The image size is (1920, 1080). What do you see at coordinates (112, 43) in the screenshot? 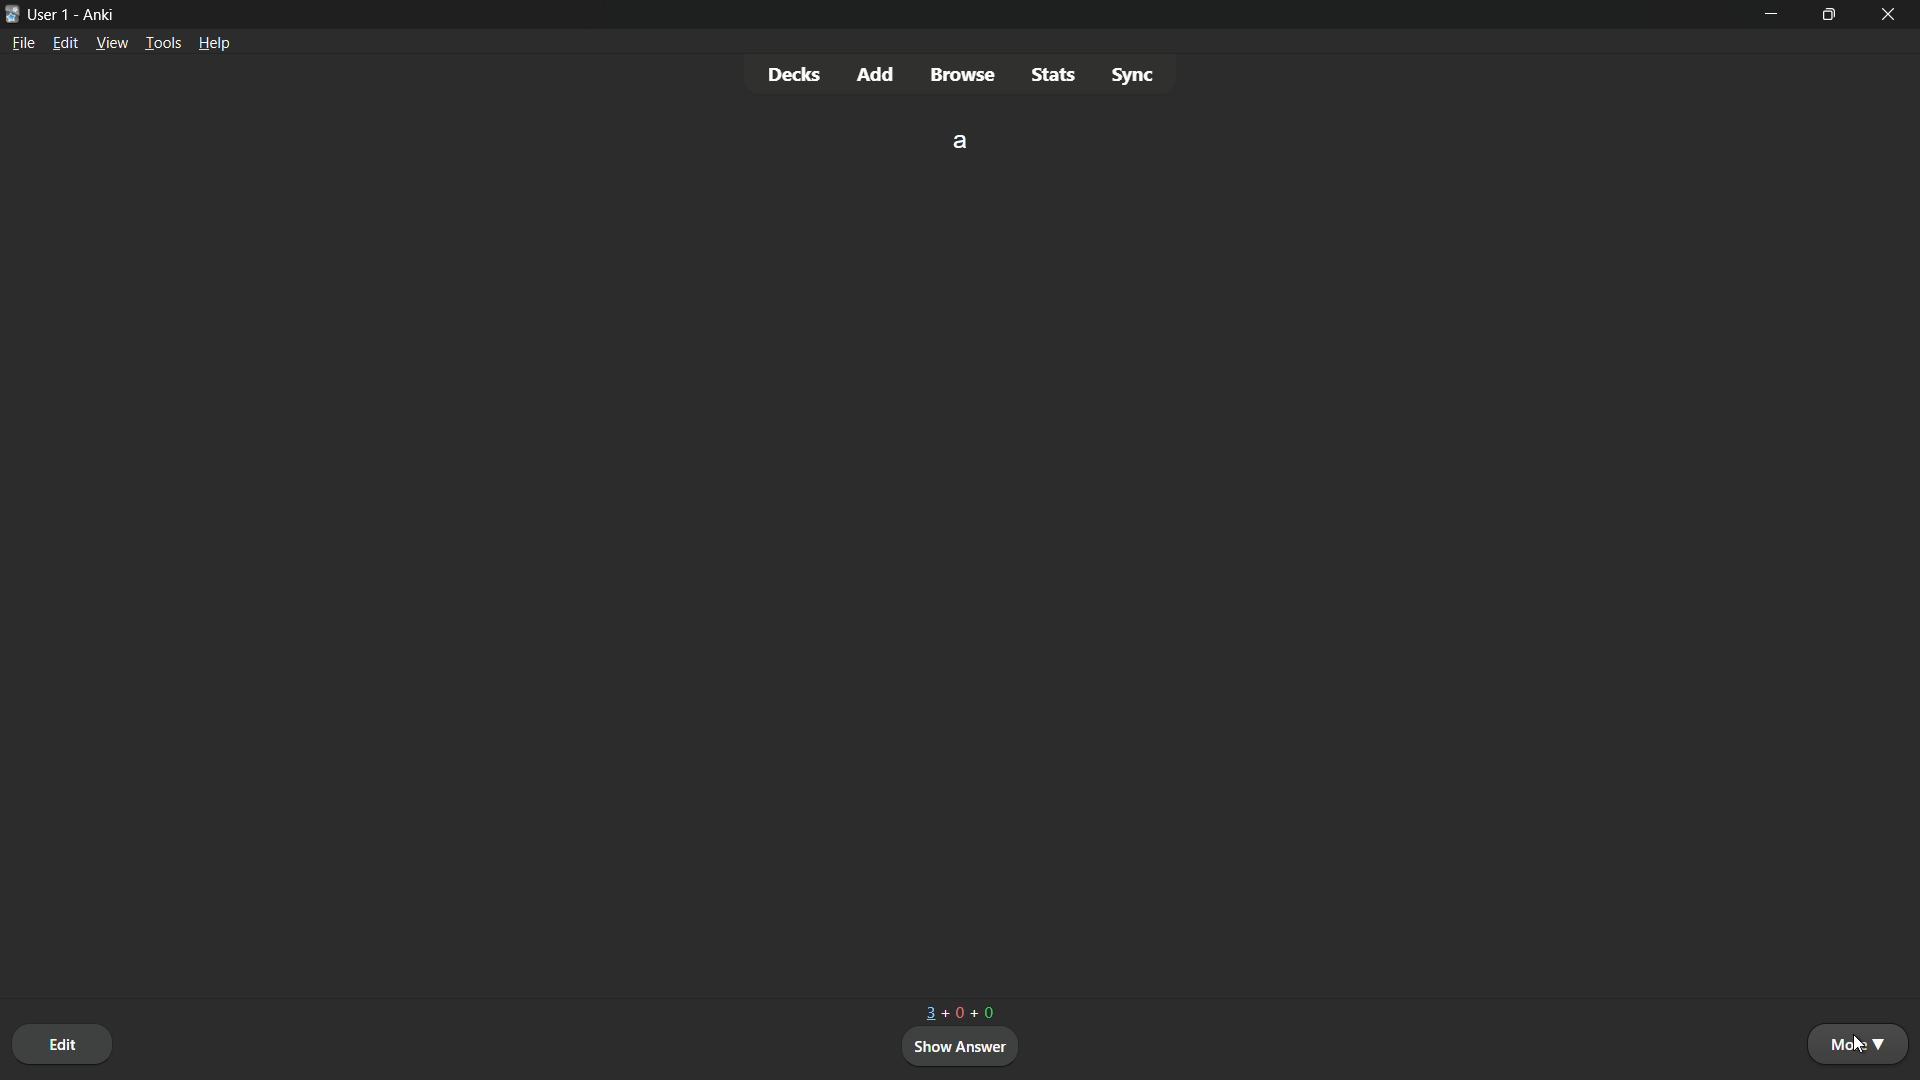
I see `view menu` at bounding box center [112, 43].